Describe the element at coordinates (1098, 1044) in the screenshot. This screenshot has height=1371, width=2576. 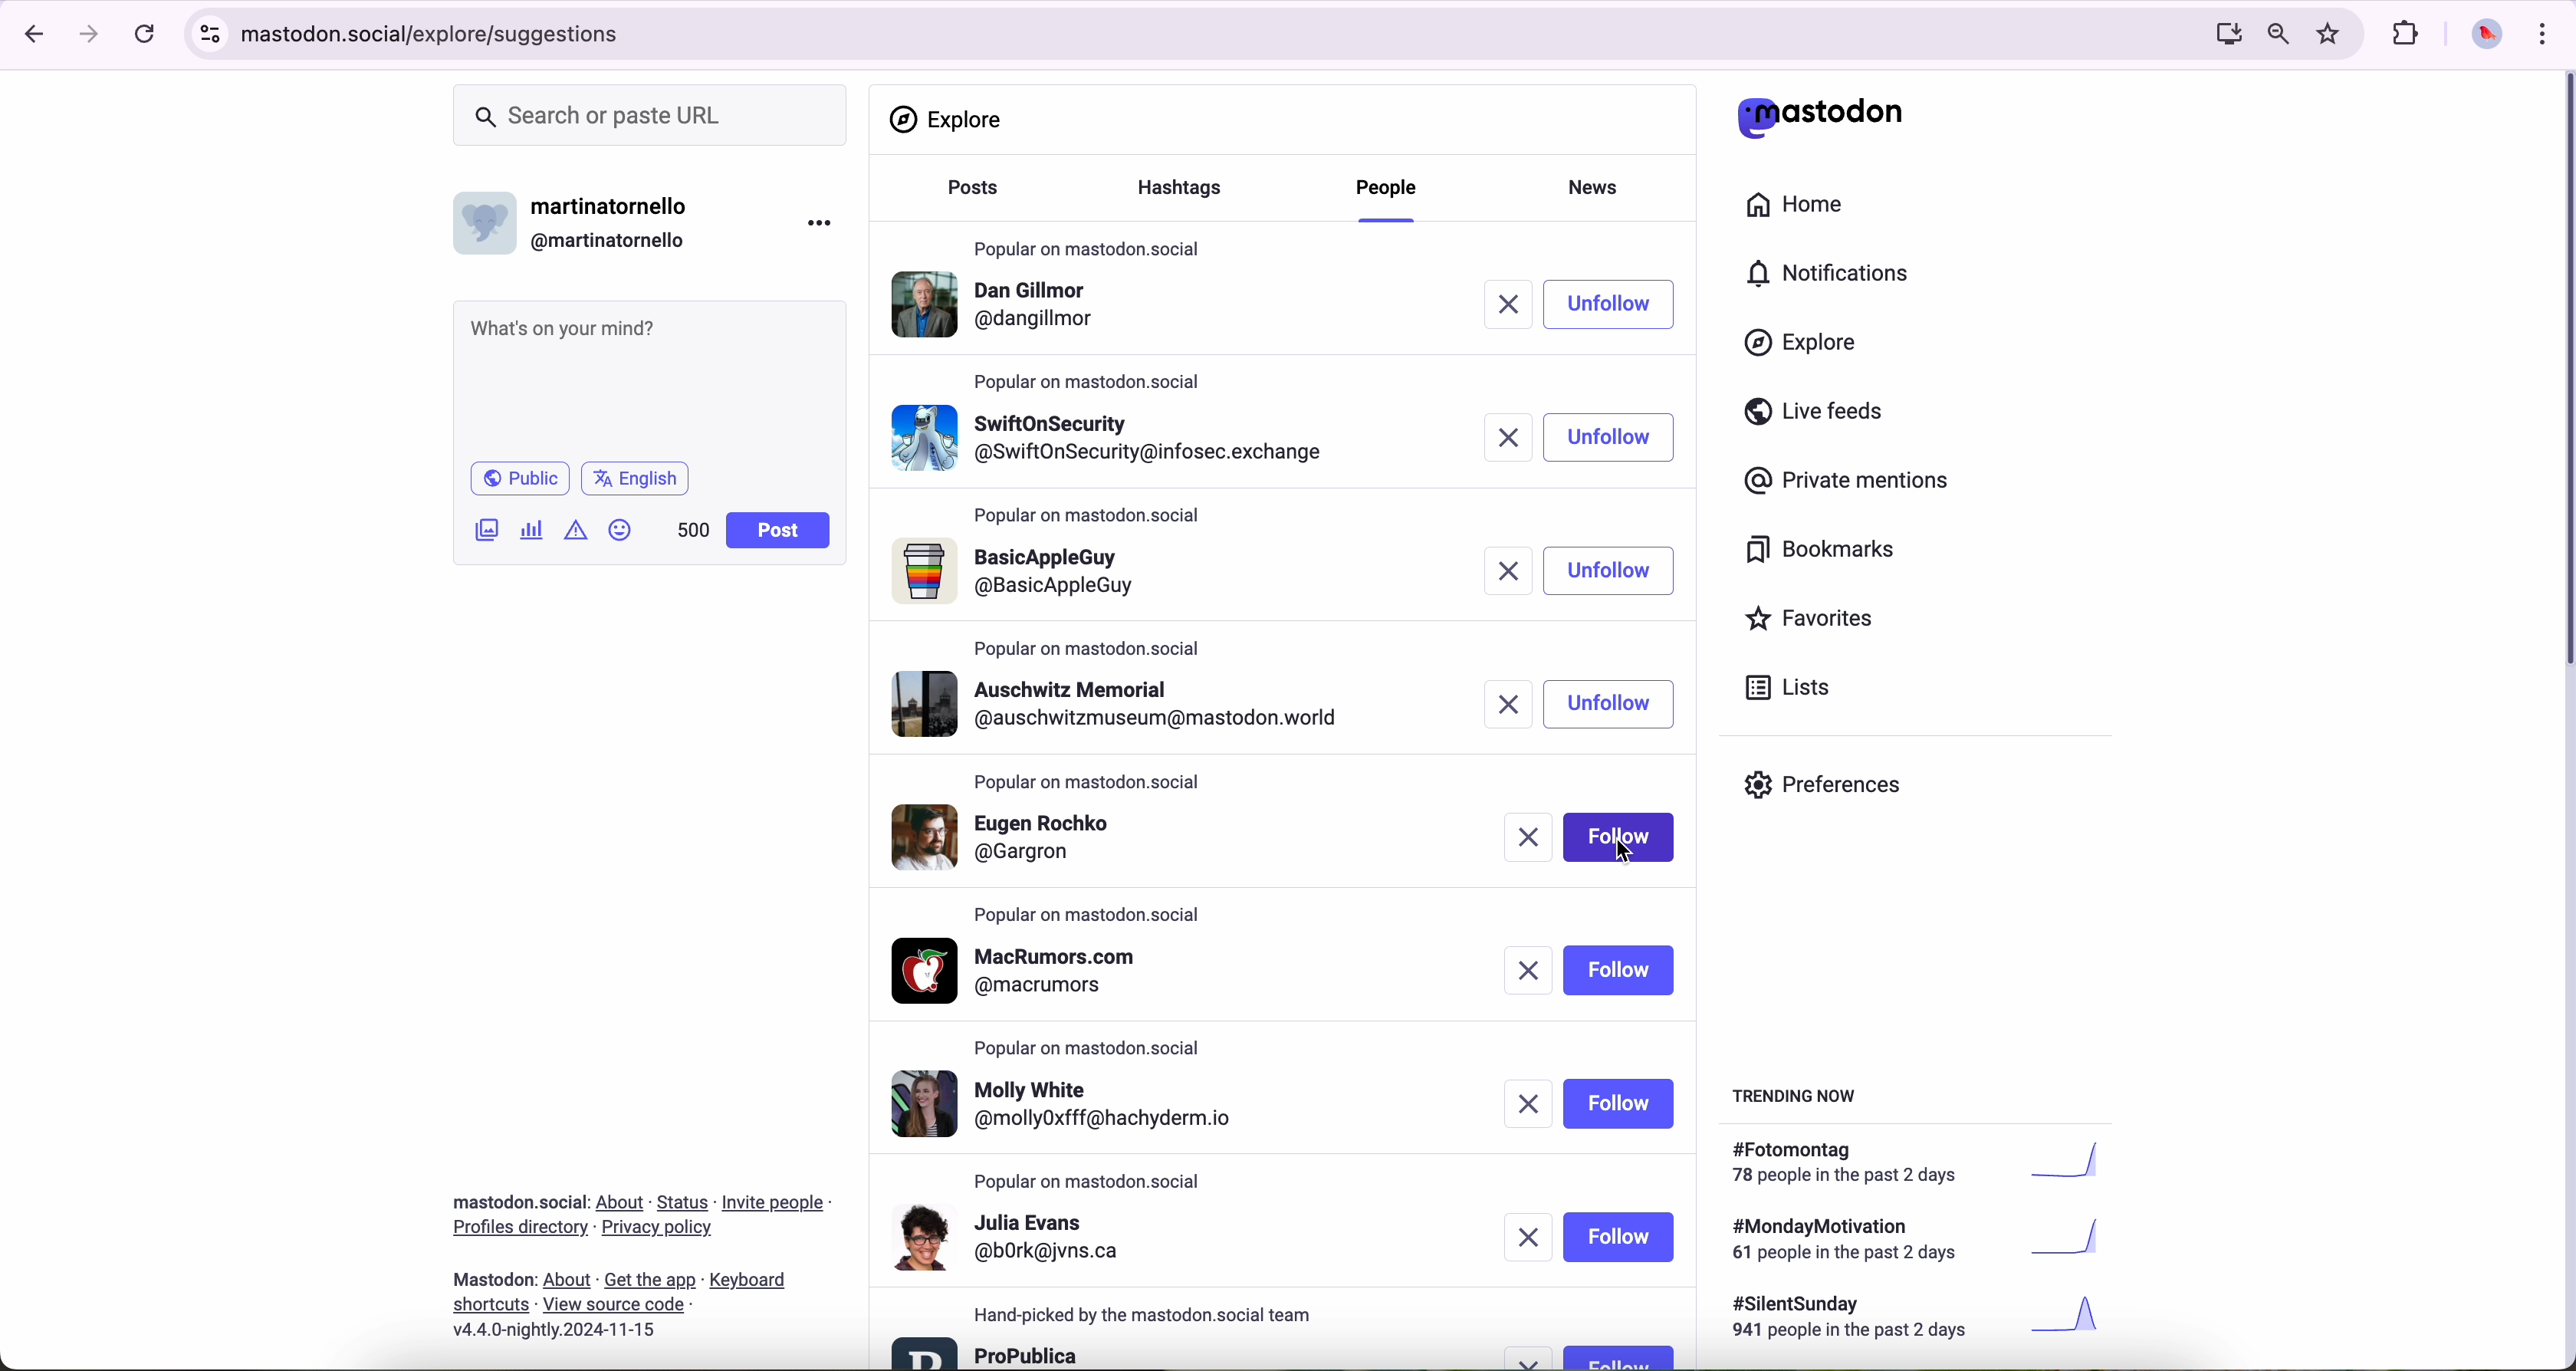
I see `popular on mastodon.social` at that location.